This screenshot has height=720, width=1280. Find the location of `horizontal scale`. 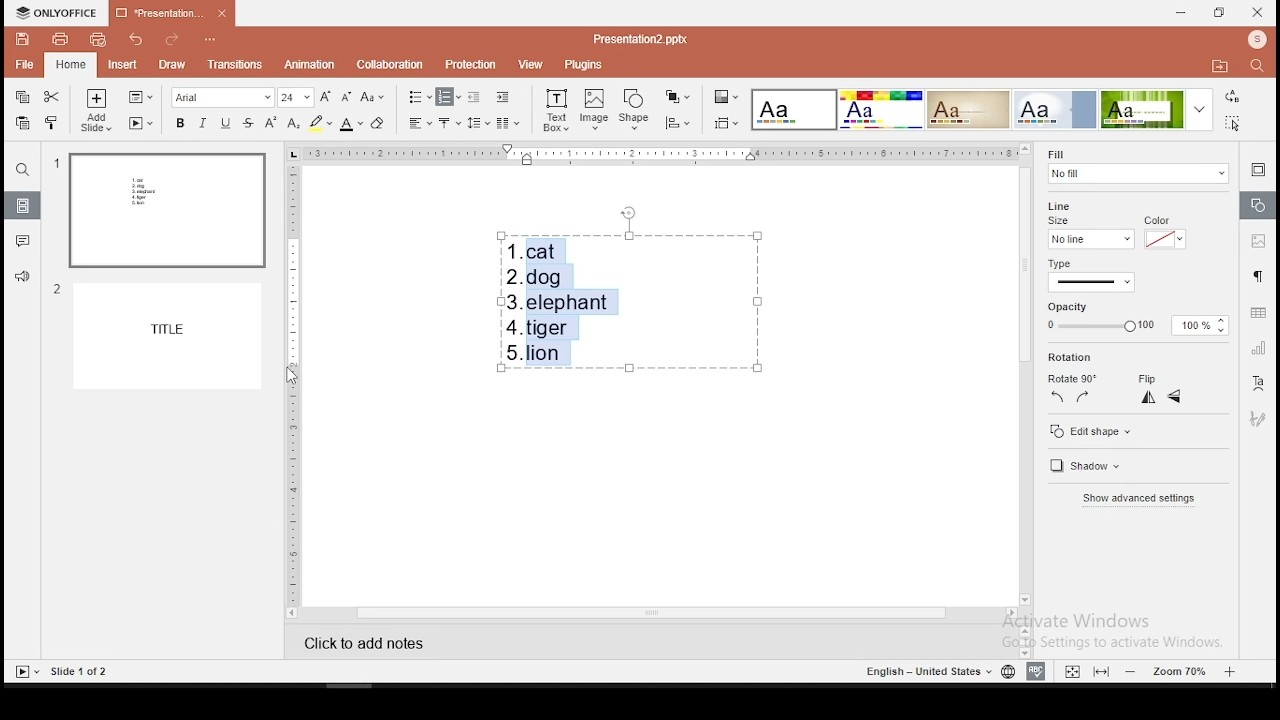

horizontal scale is located at coordinates (660, 153).